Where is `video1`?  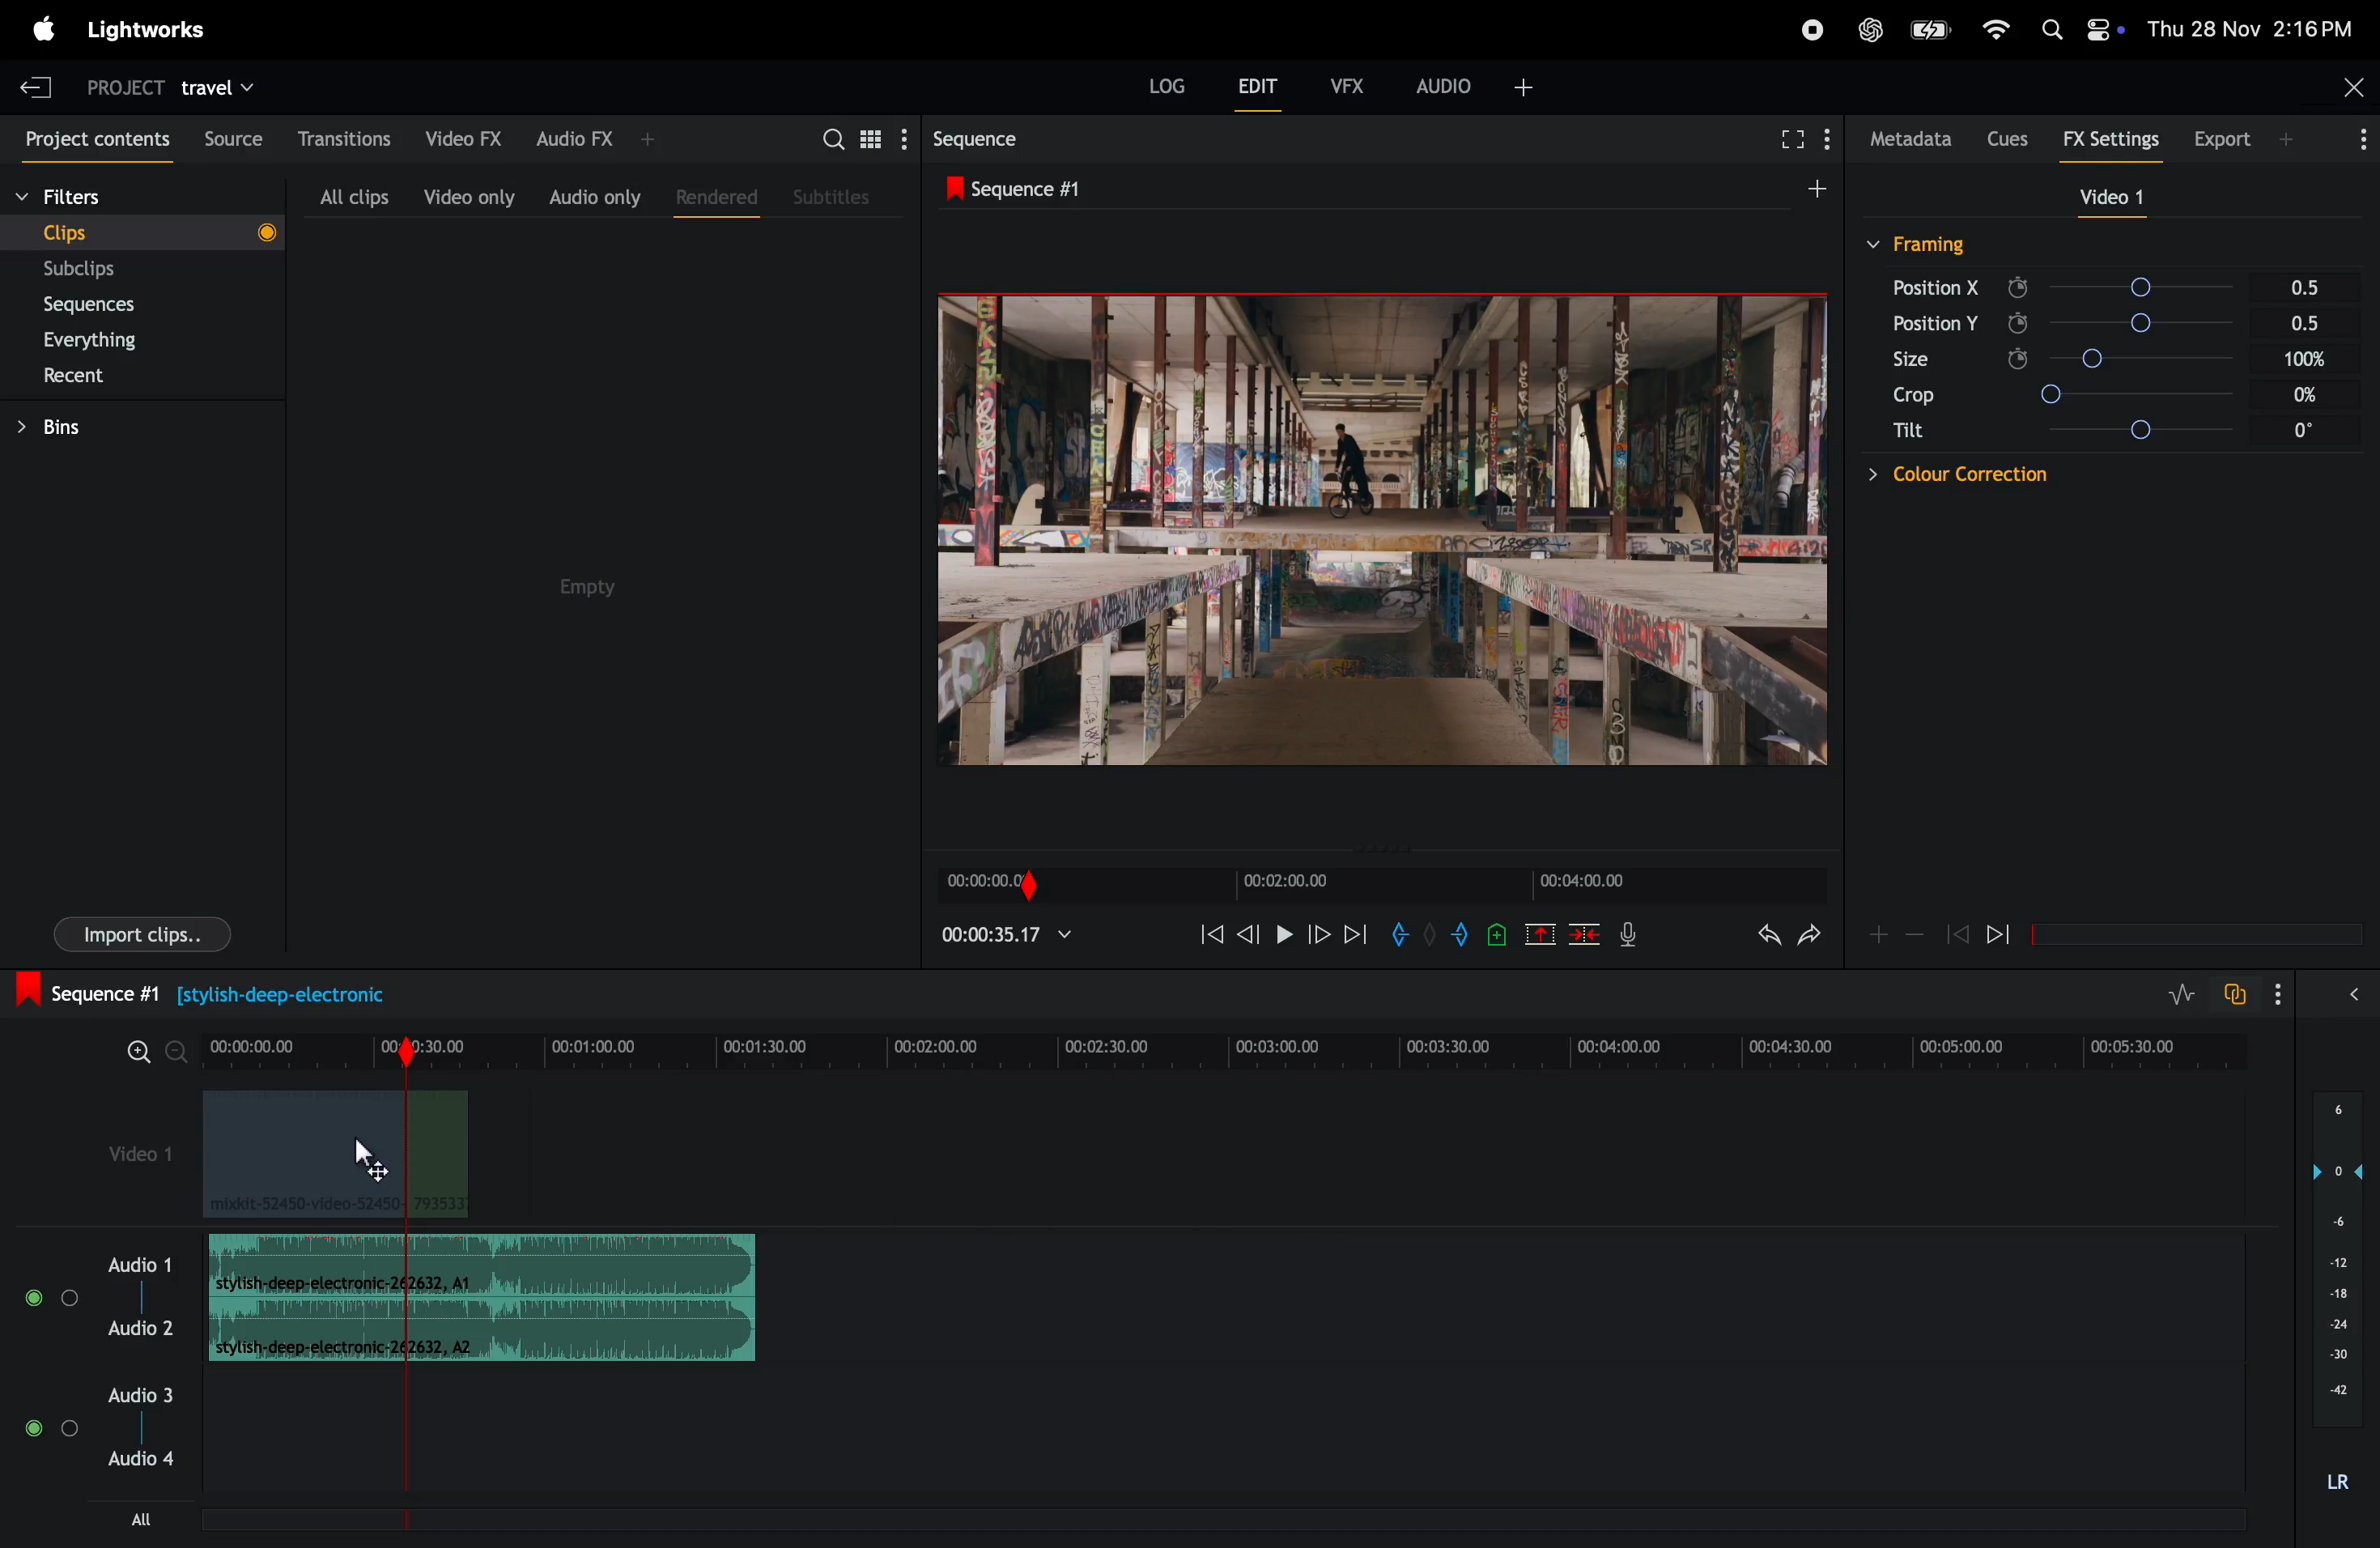 video1 is located at coordinates (124, 1152).